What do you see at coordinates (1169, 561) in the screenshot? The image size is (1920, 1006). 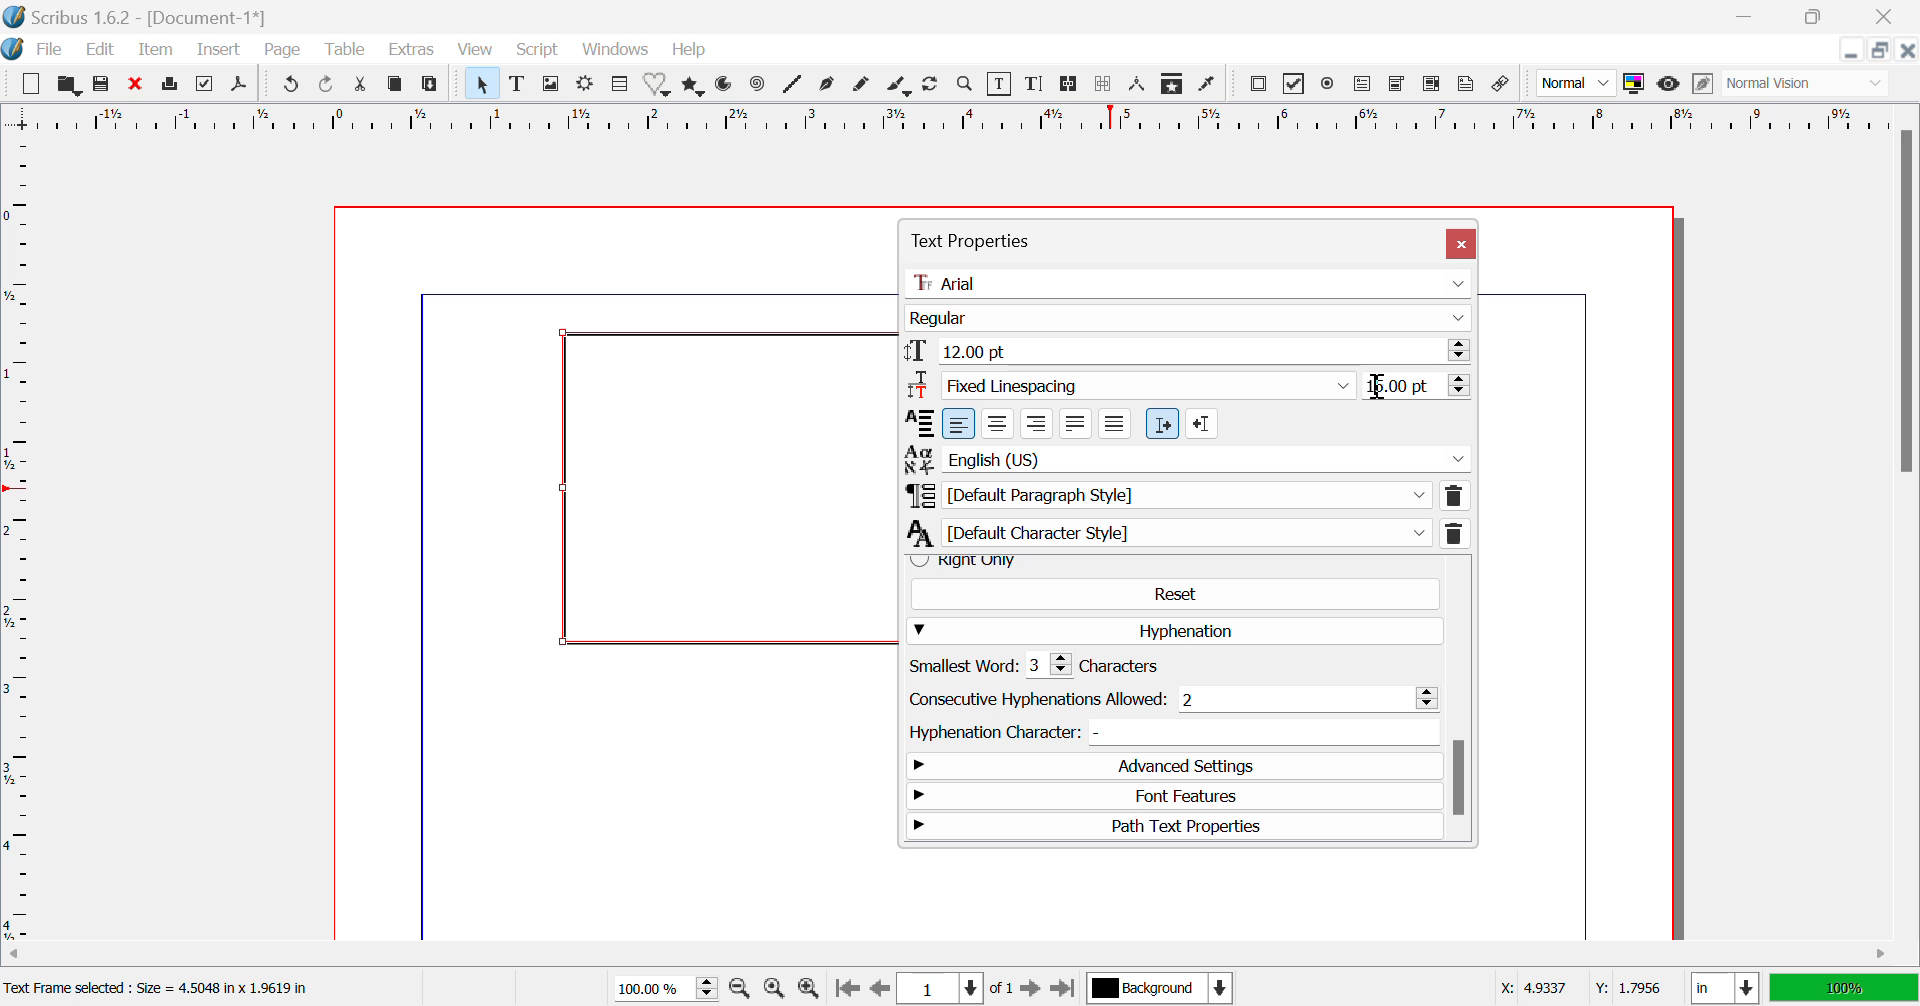 I see `Right Only` at bounding box center [1169, 561].